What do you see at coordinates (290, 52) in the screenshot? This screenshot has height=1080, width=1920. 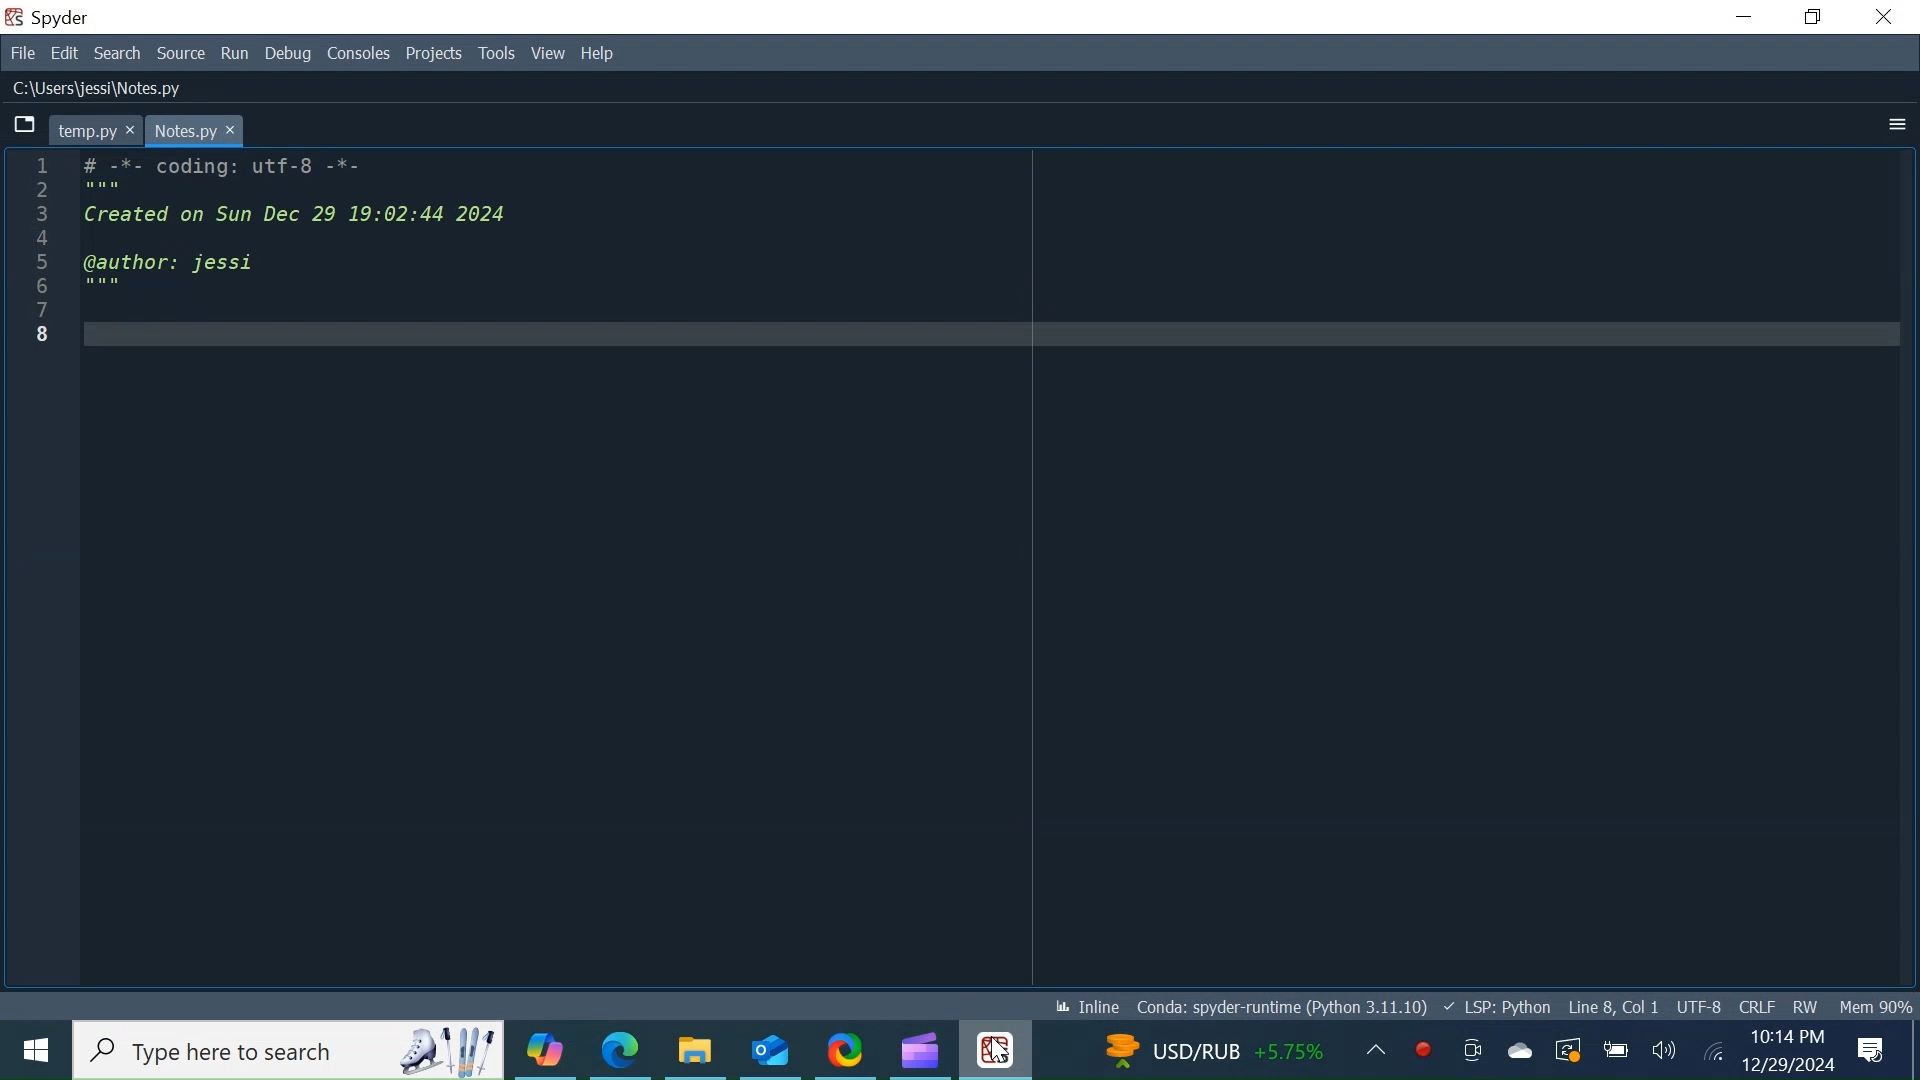 I see `Debug` at bounding box center [290, 52].